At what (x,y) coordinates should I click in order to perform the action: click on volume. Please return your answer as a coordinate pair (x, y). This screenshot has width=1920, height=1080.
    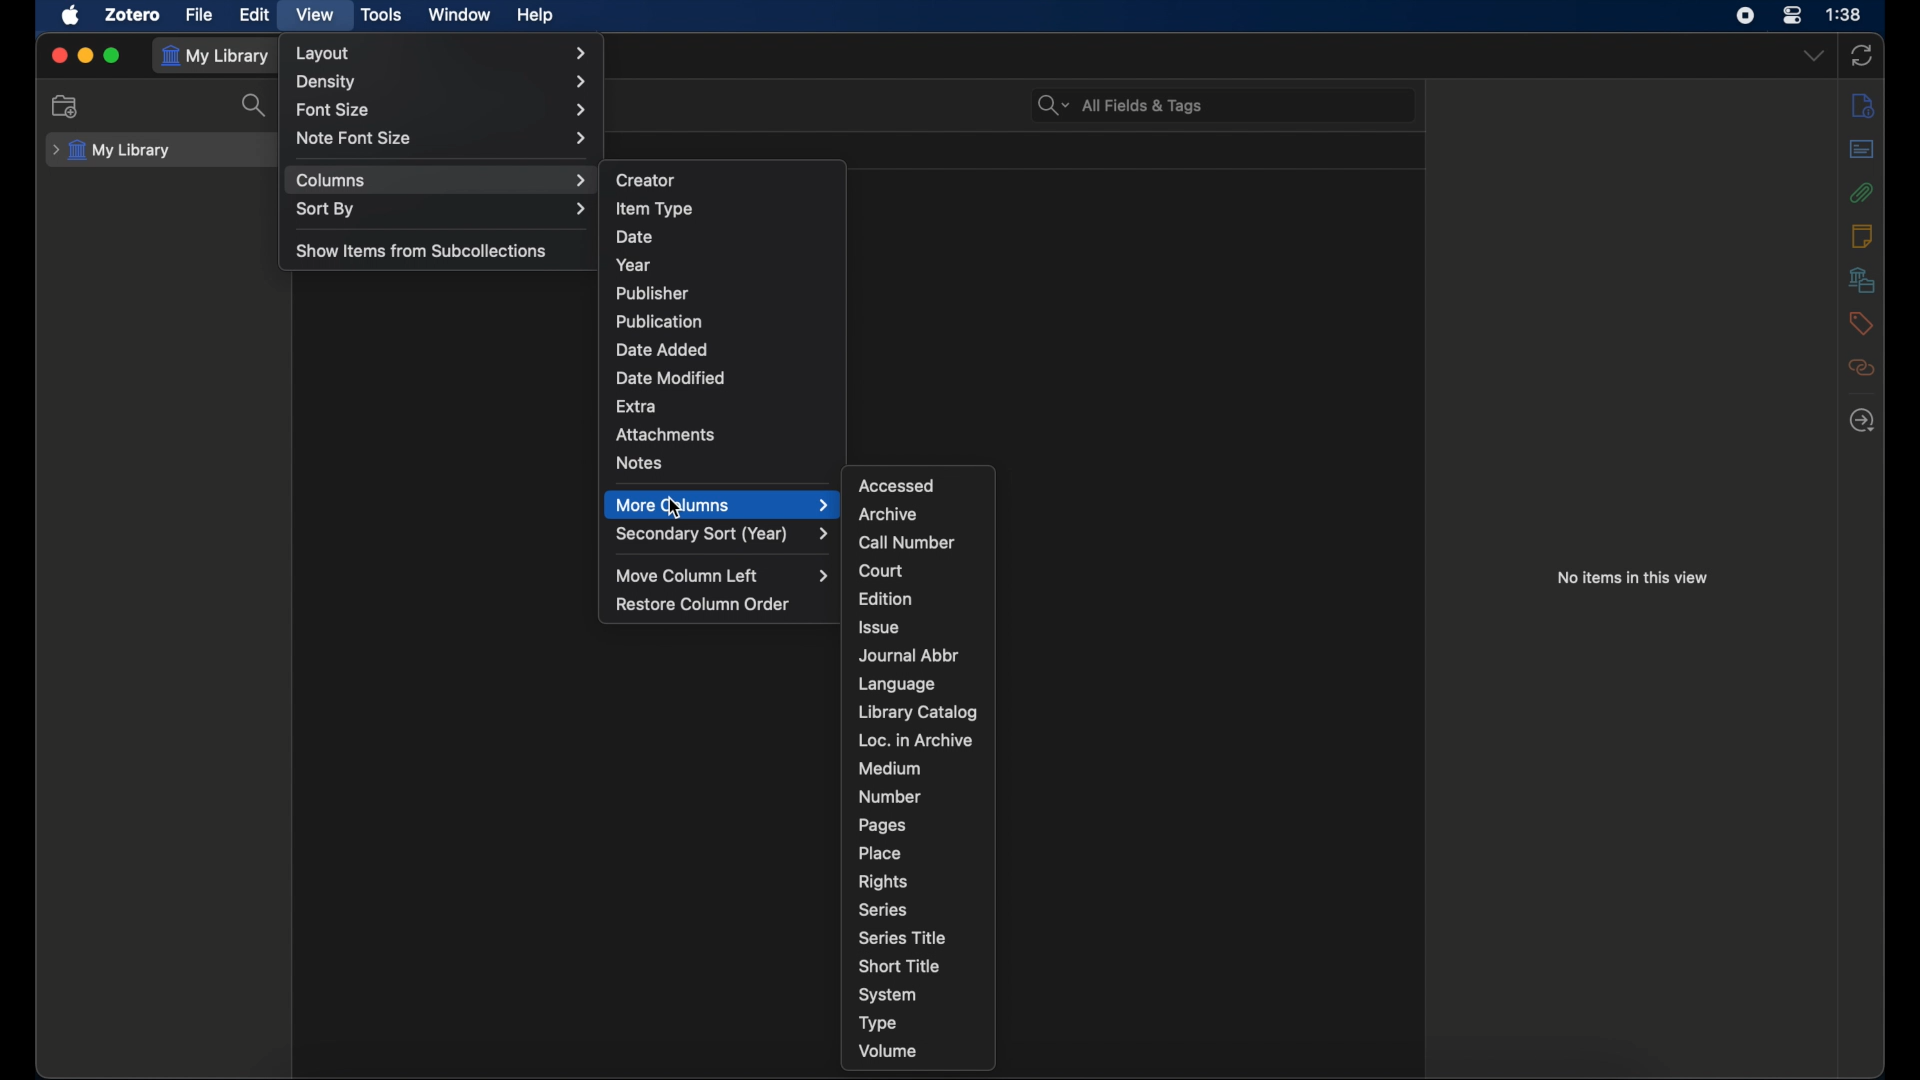
    Looking at the image, I should click on (890, 1051).